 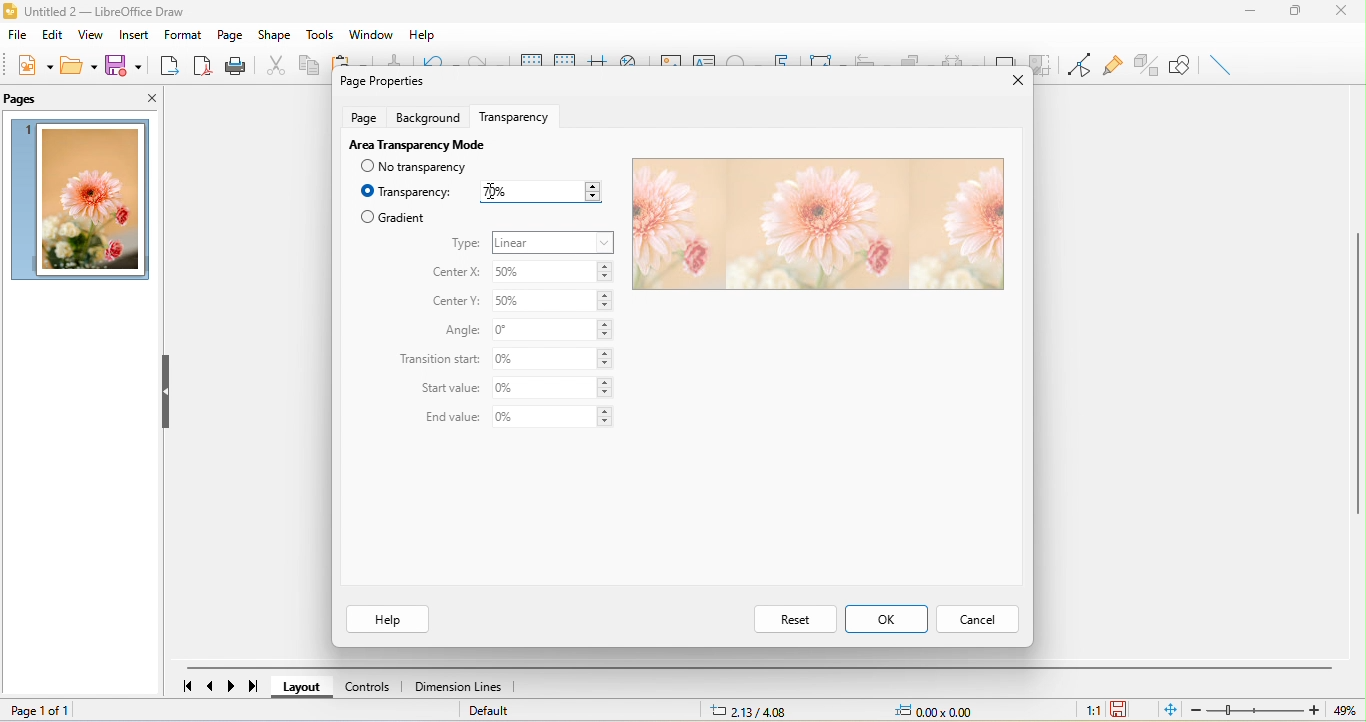 What do you see at coordinates (229, 686) in the screenshot?
I see `next page` at bounding box center [229, 686].